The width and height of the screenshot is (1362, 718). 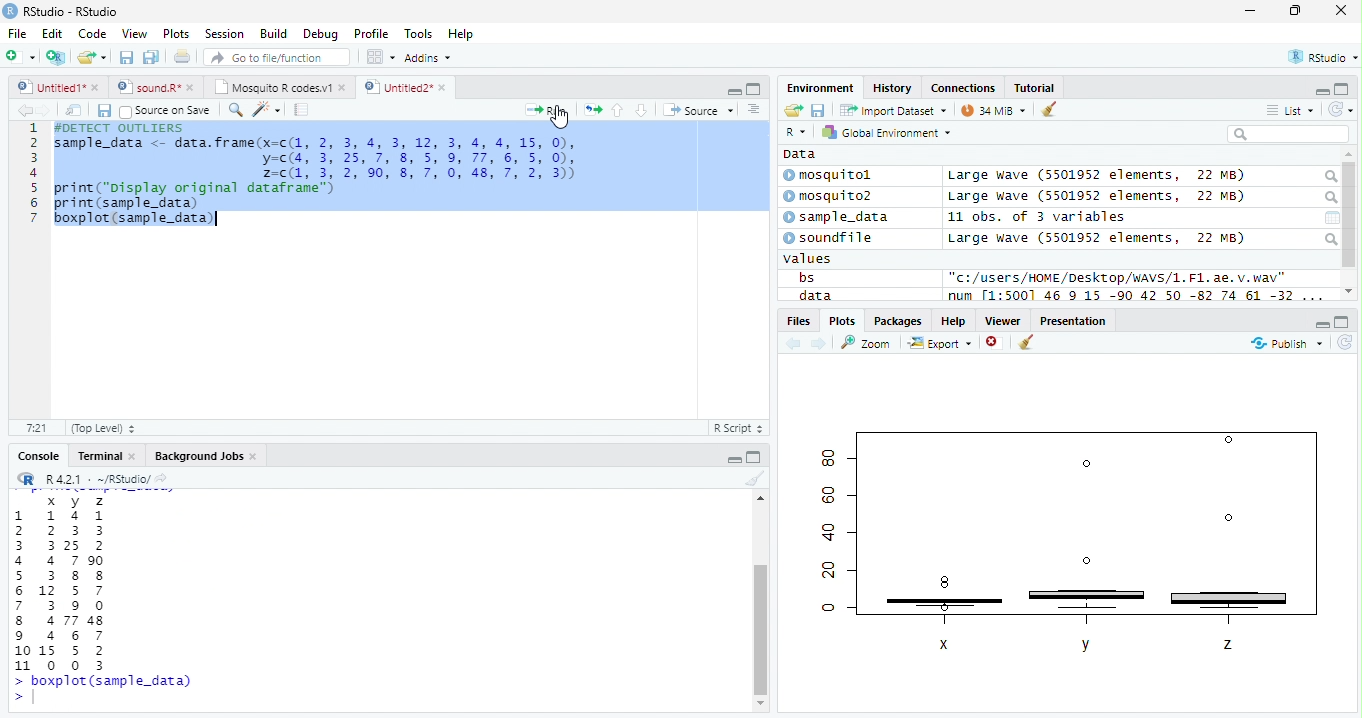 What do you see at coordinates (126, 57) in the screenshot?
I see `Save the current document` at bounding box center [126, 57].